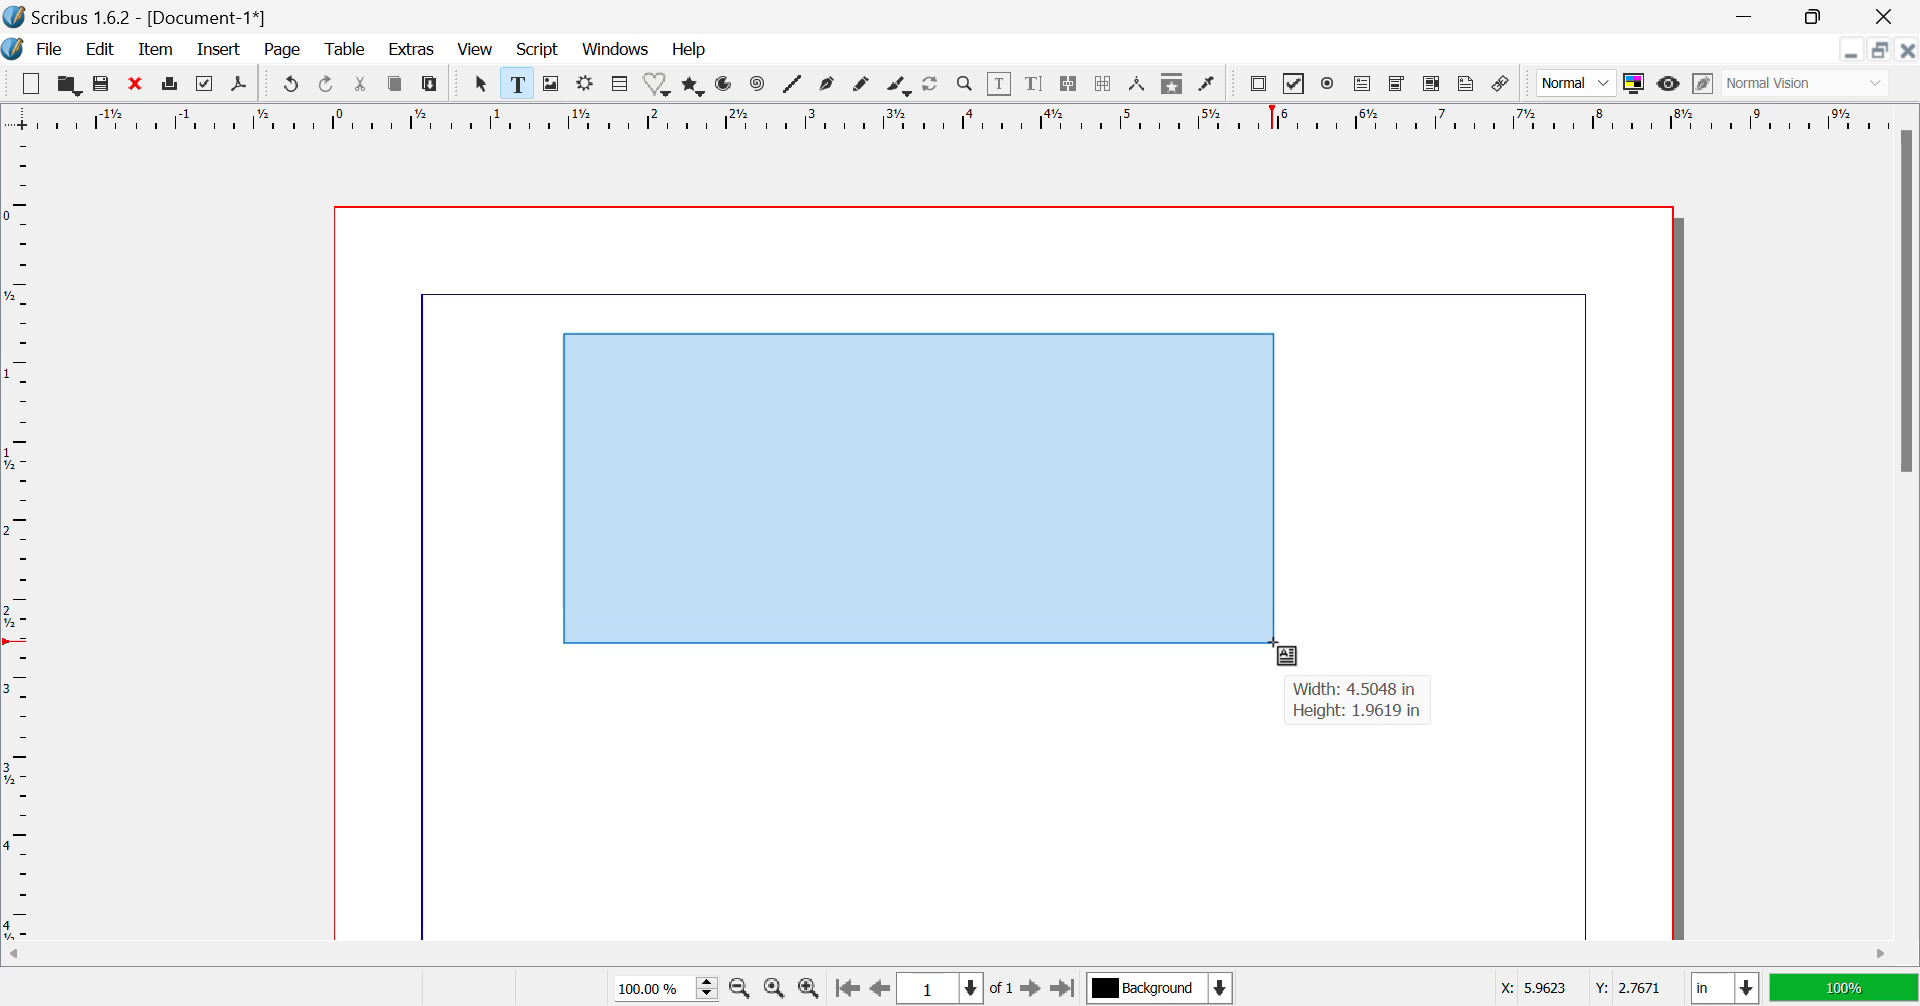 This screenshot has height=1006, width=1920. I want to click on Pdf List box, so click(1429, 85).